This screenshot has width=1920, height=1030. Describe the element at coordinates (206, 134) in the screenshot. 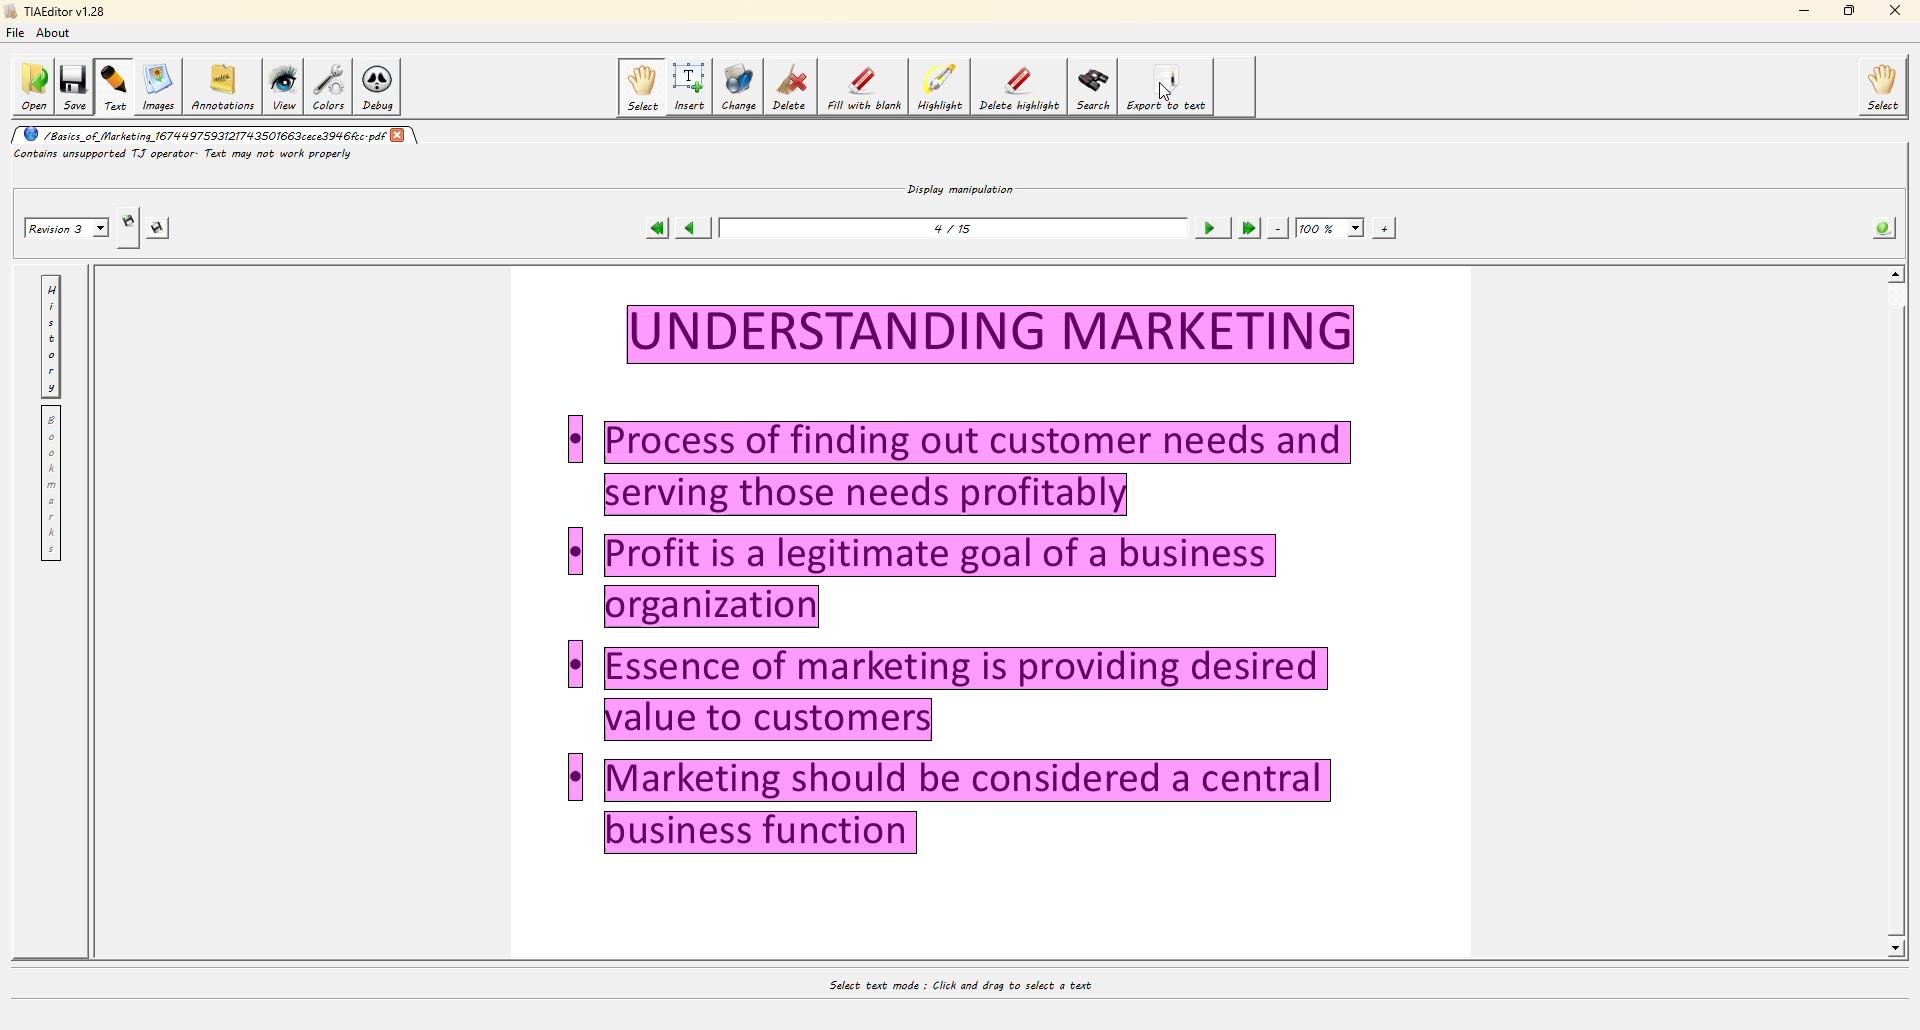

I see `pdf file` at that location.